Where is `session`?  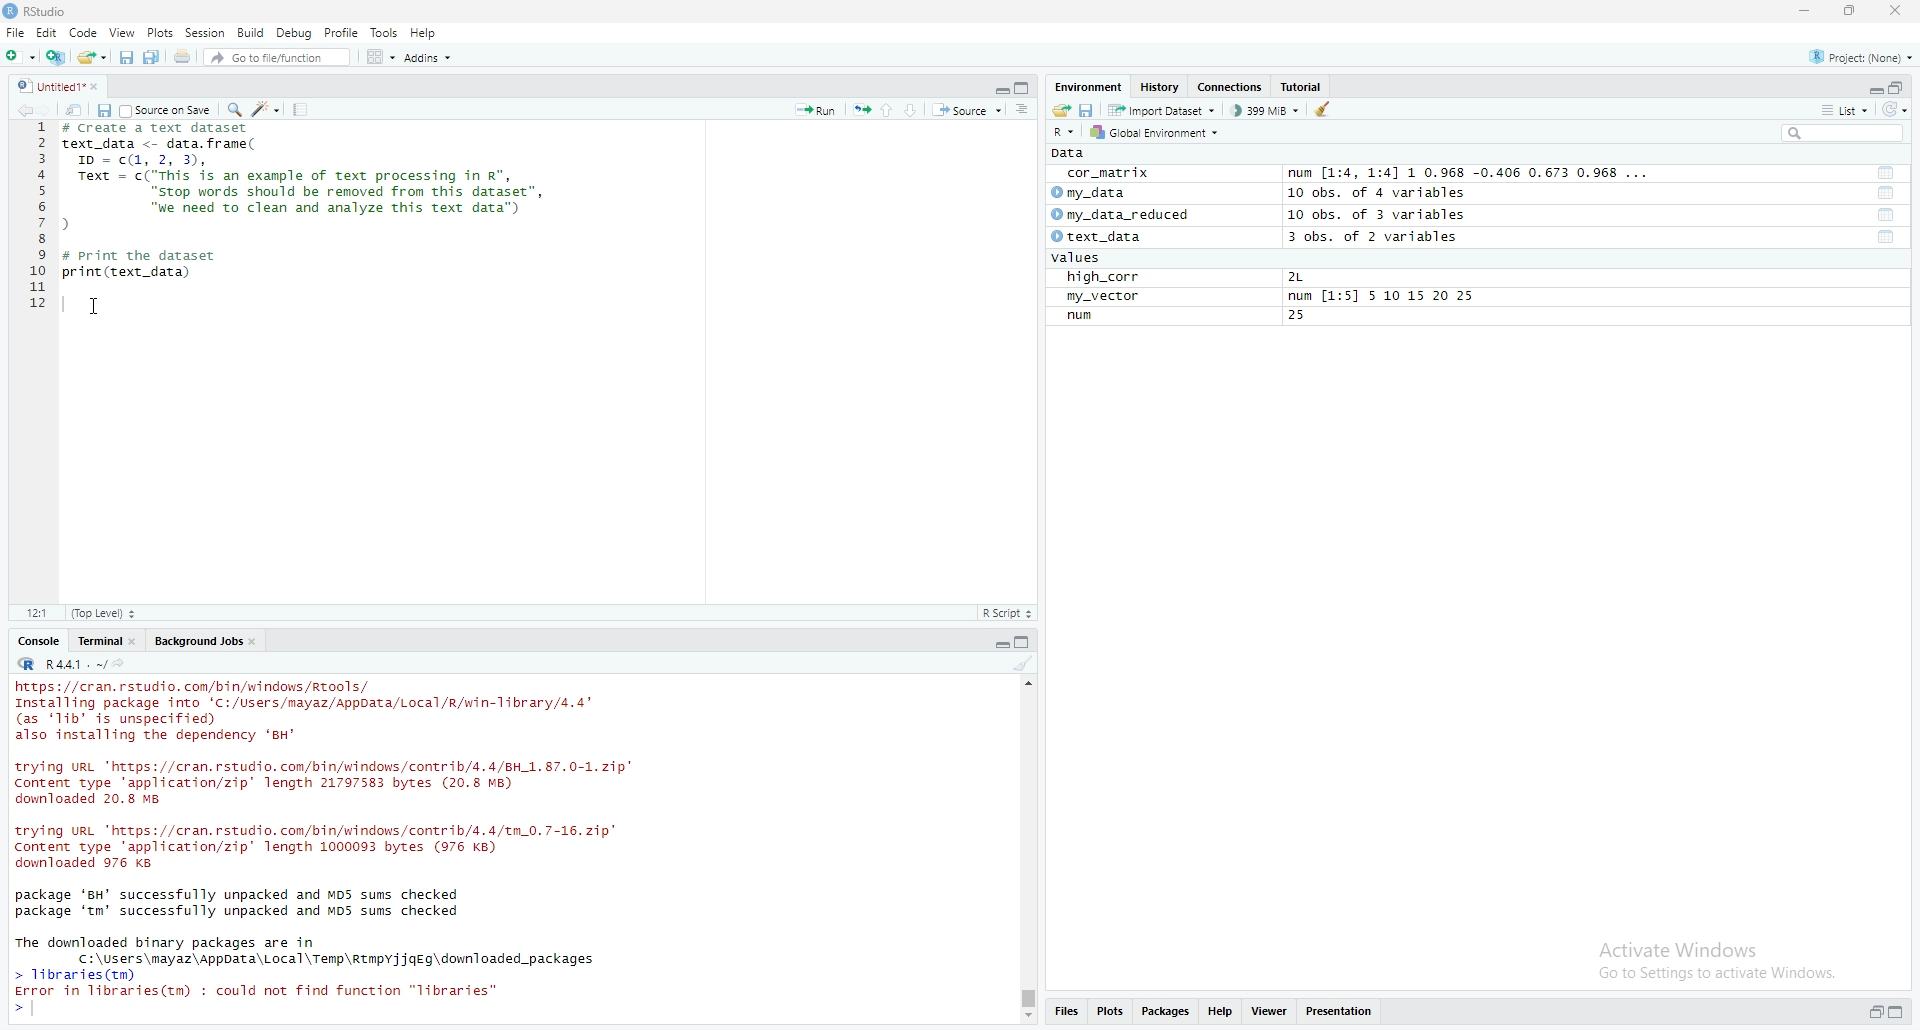 session is located at coordinates (205, 32).